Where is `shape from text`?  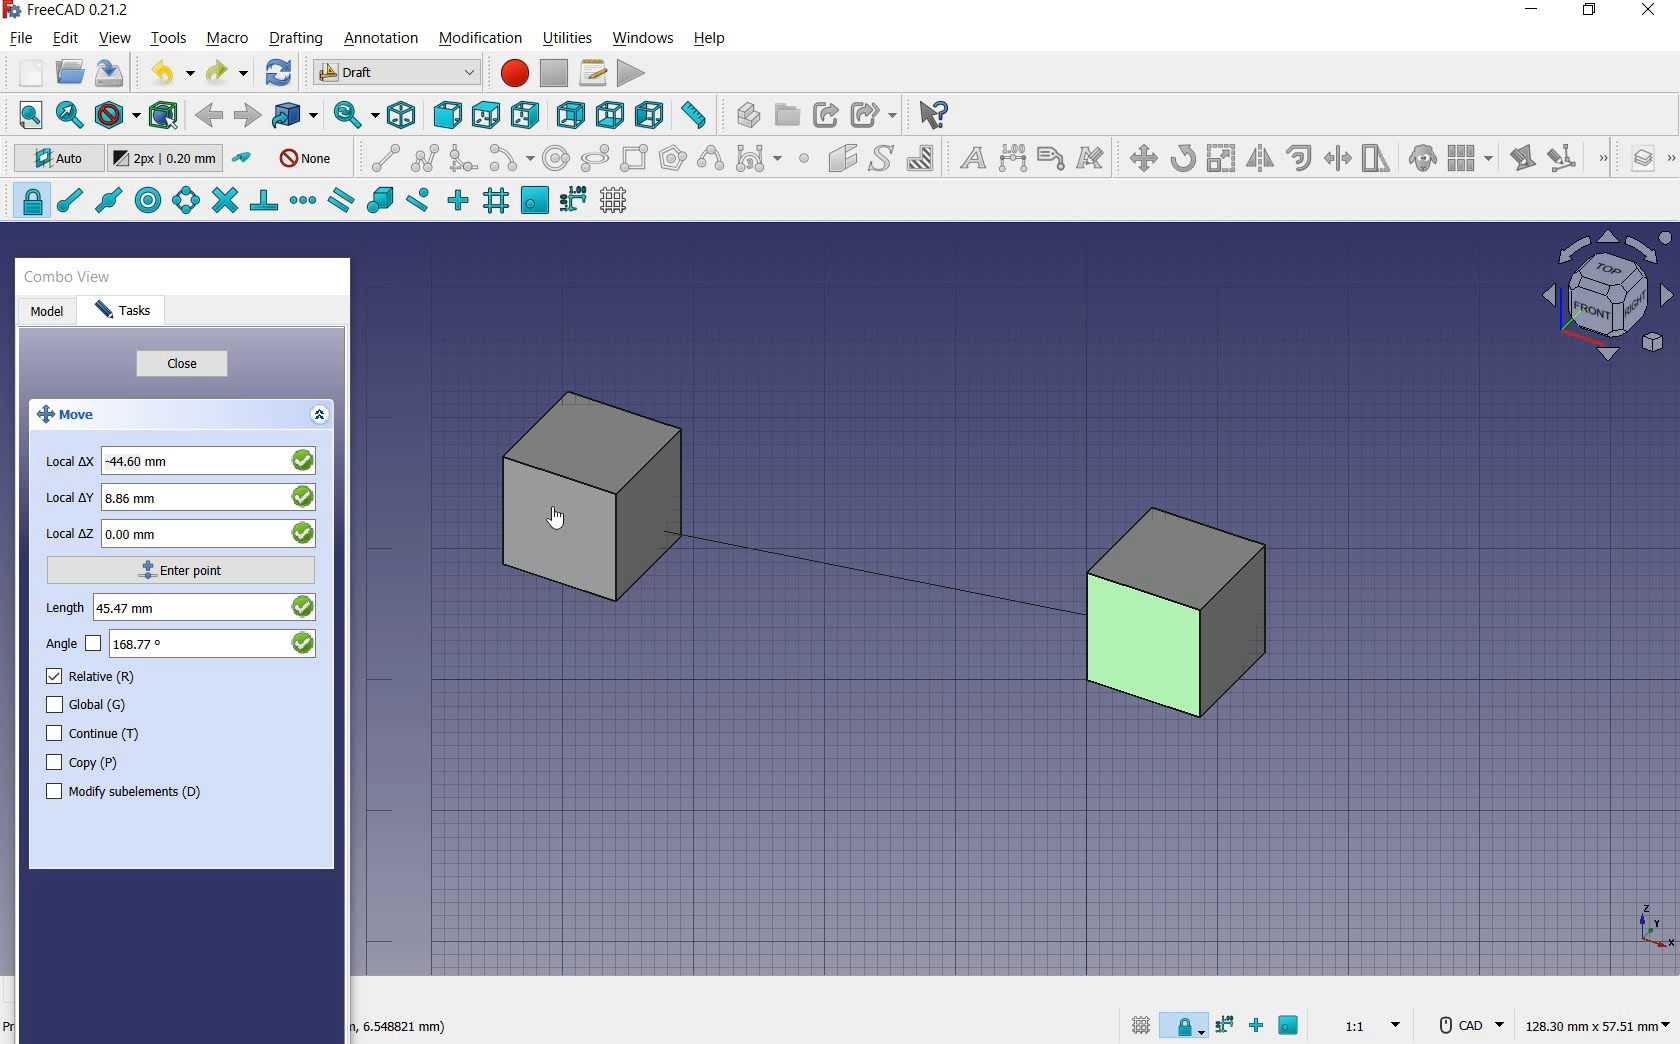 shape from text is located at coordinates (883, 157).